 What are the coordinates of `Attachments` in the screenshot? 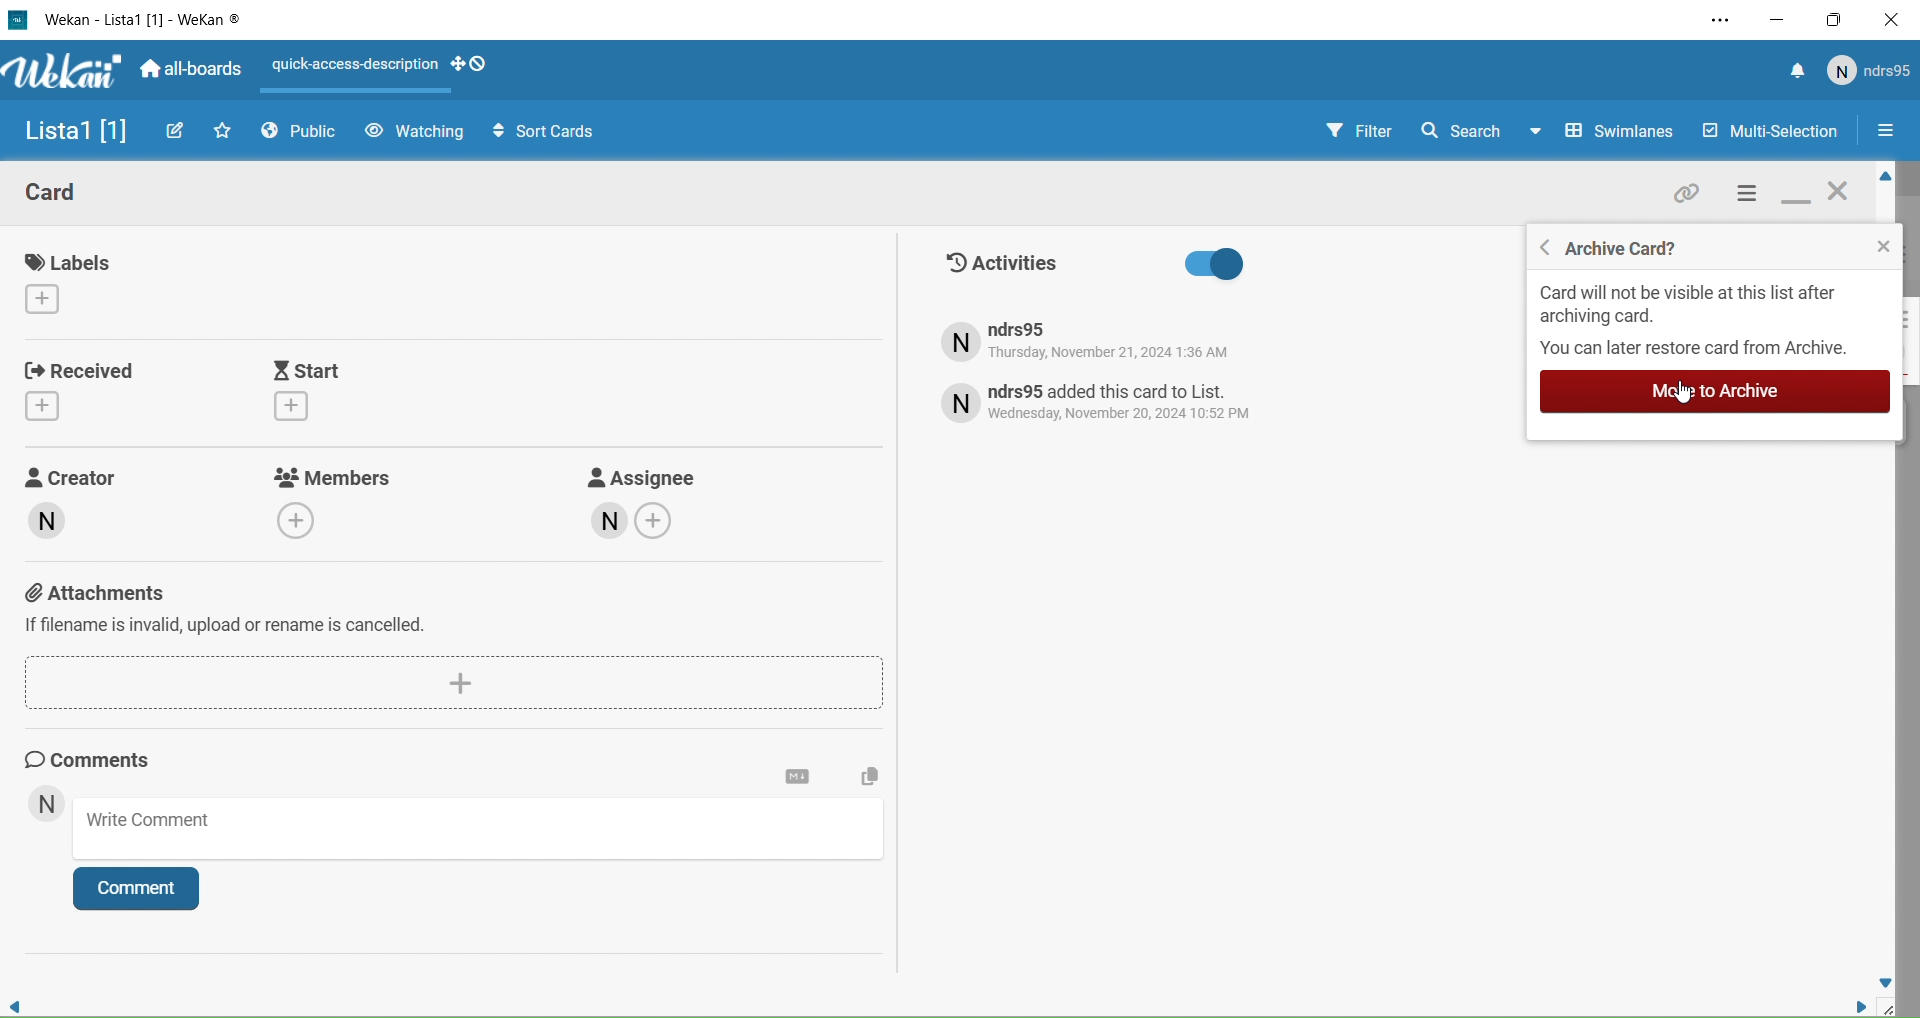 It's located at (454, 609).